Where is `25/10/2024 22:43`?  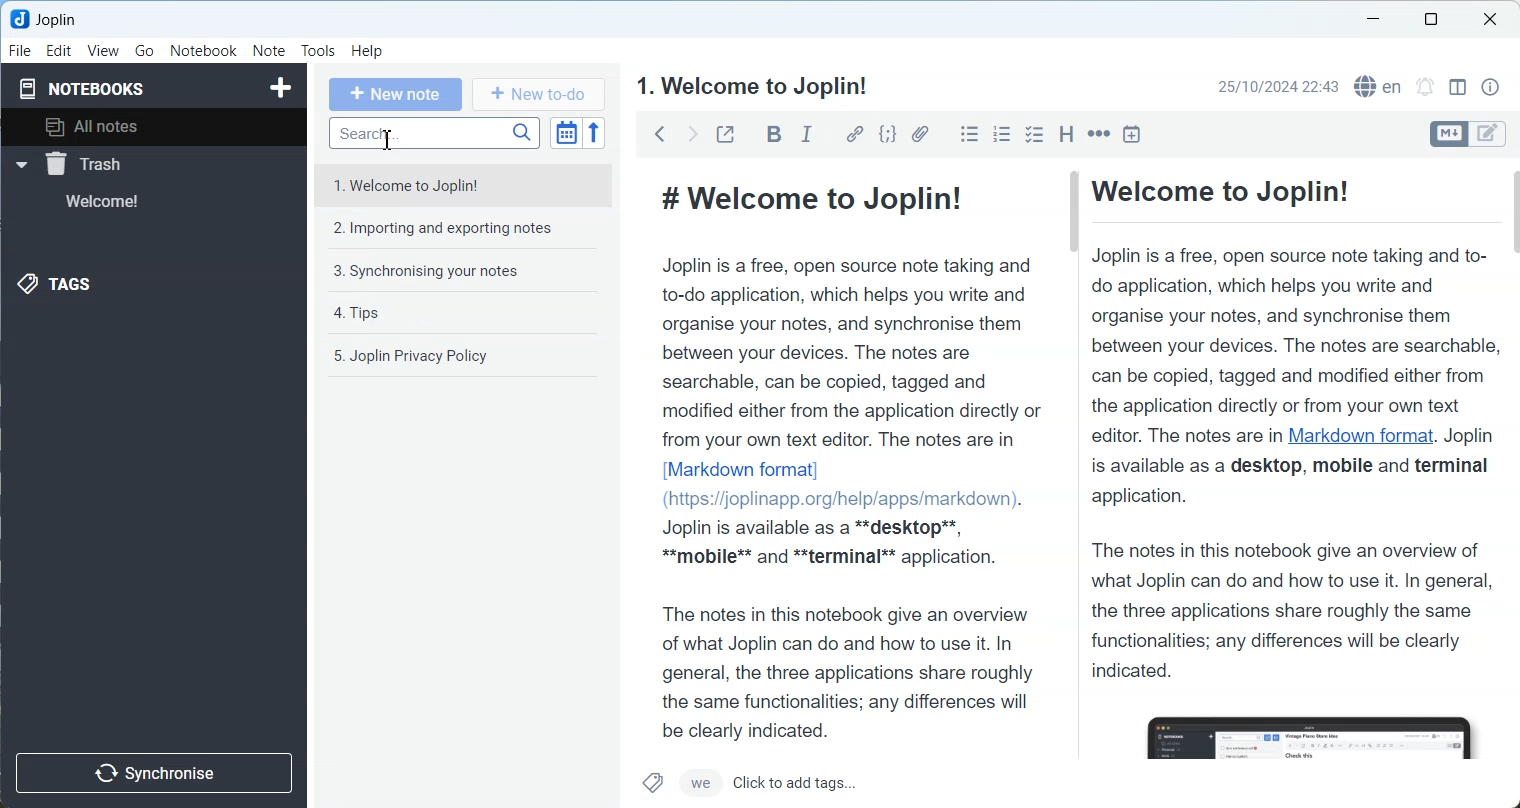 25/10/2024 22:43 is located at coordinates (1278, 86).